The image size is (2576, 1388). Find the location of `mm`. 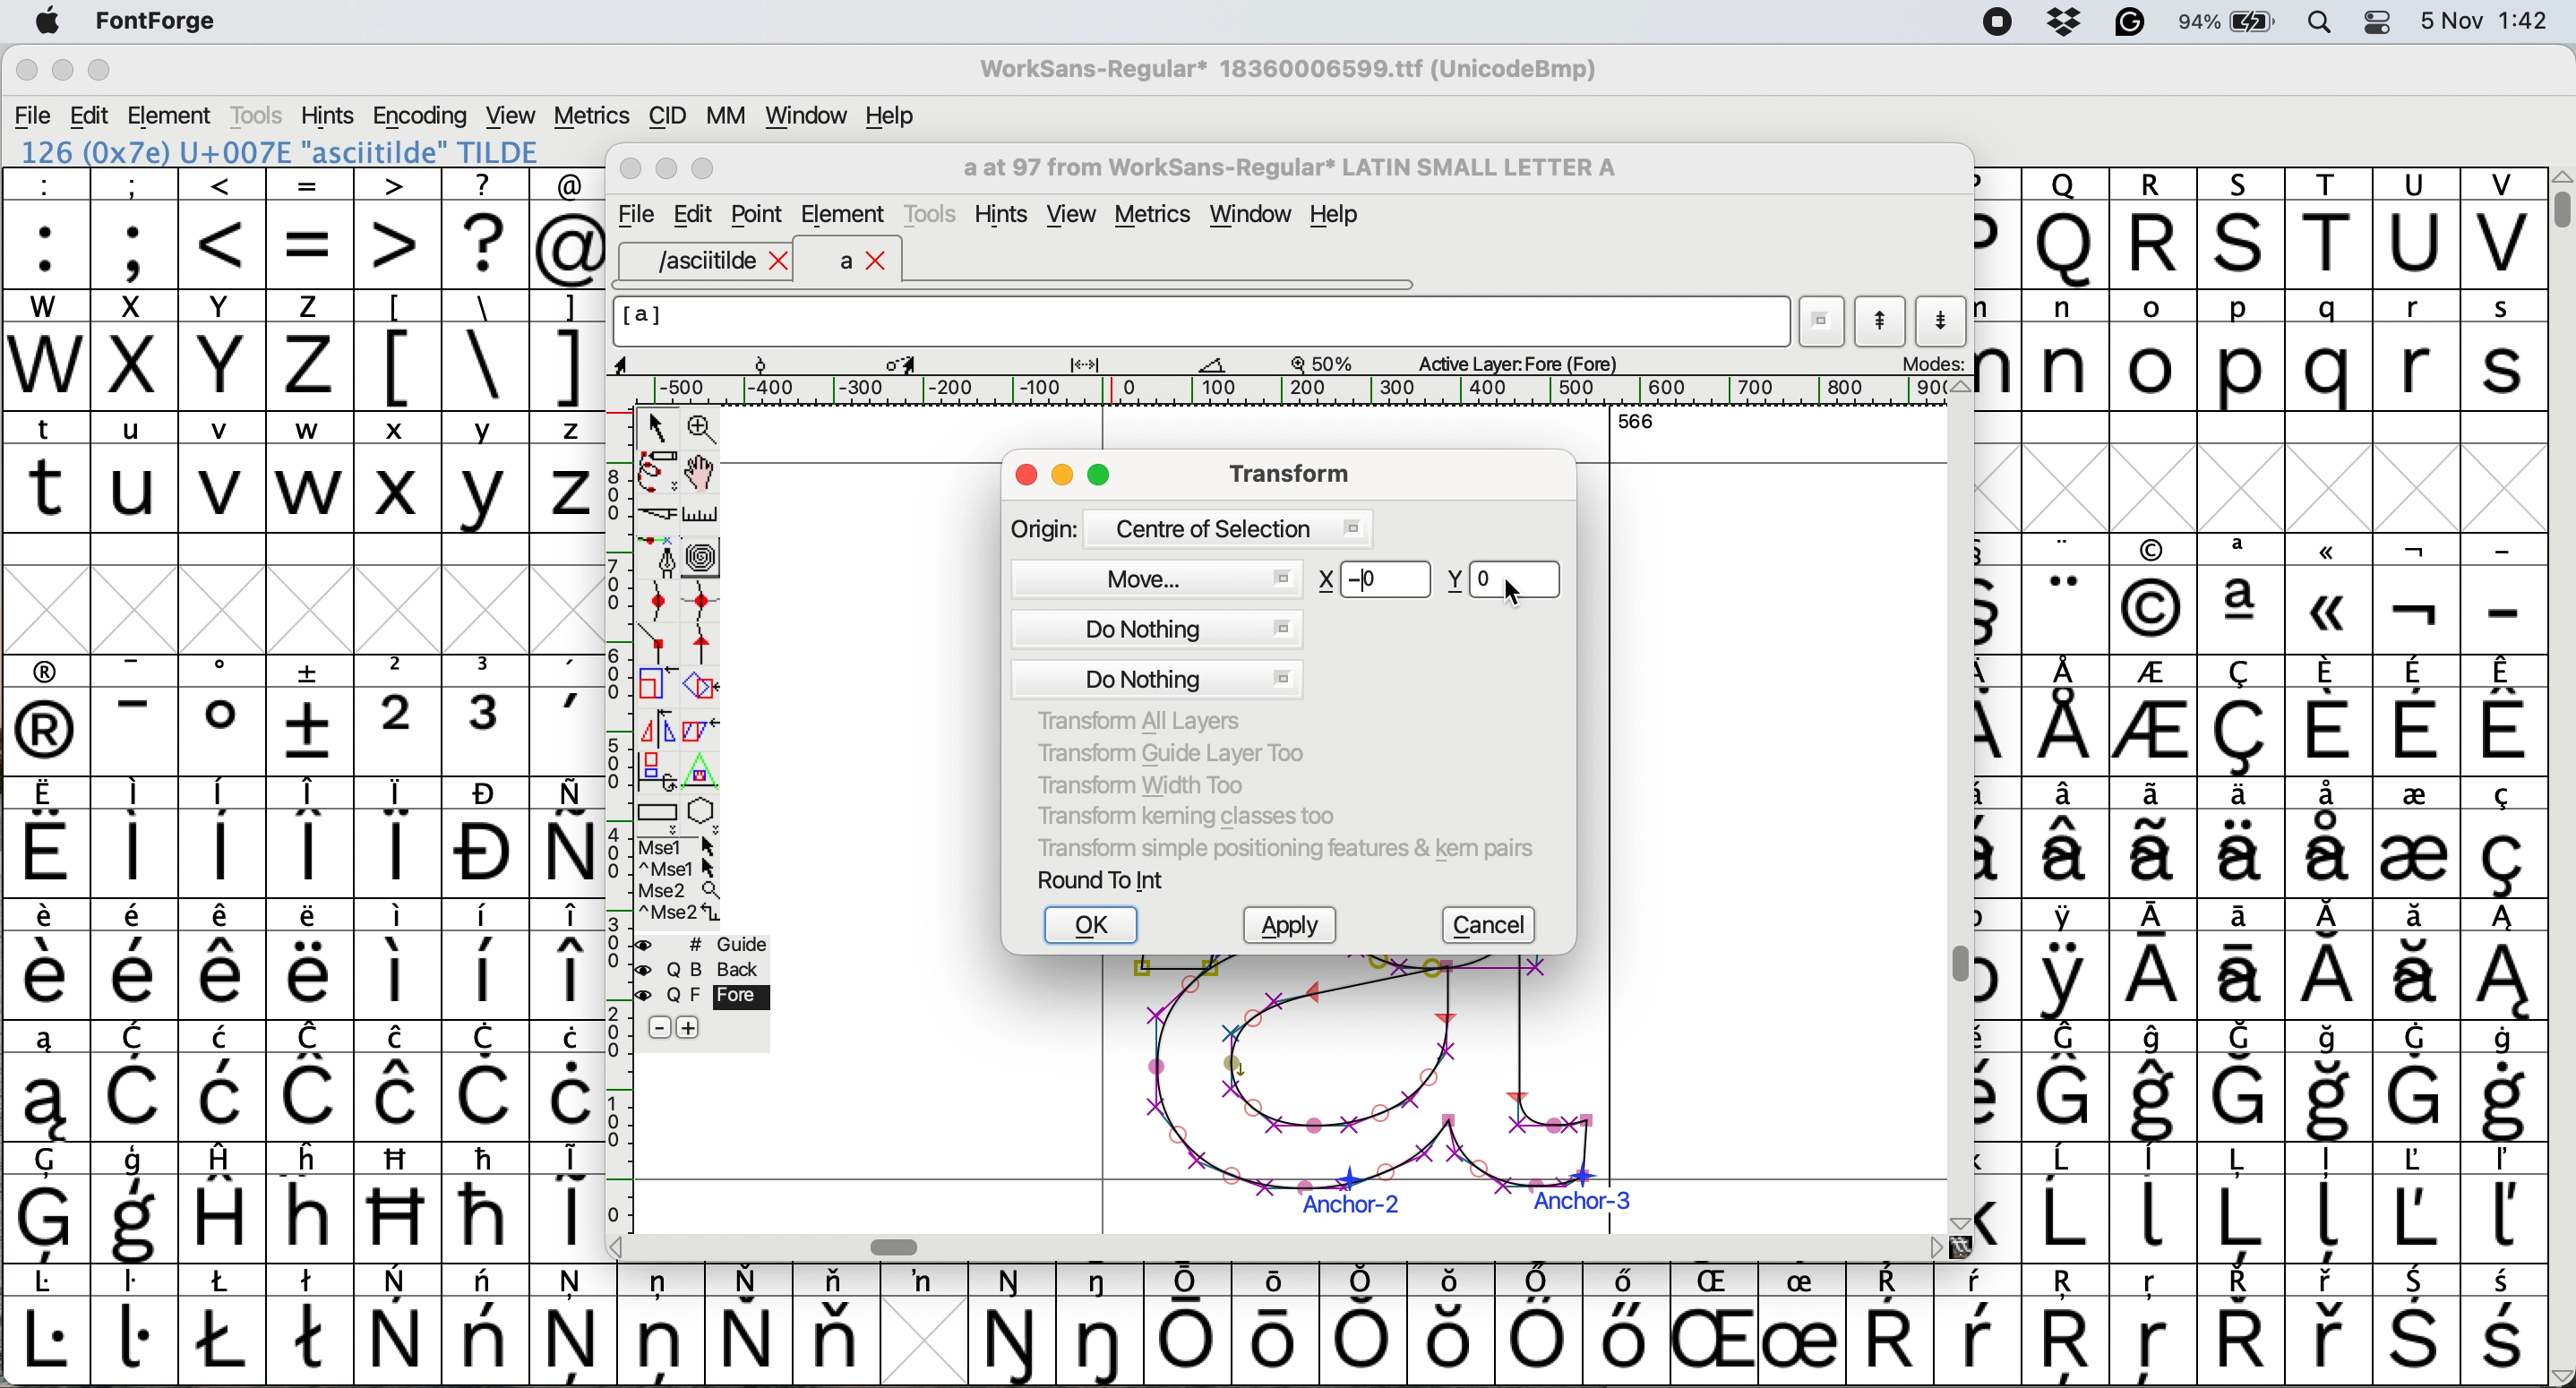

mm is located at coordinates (725, 115).